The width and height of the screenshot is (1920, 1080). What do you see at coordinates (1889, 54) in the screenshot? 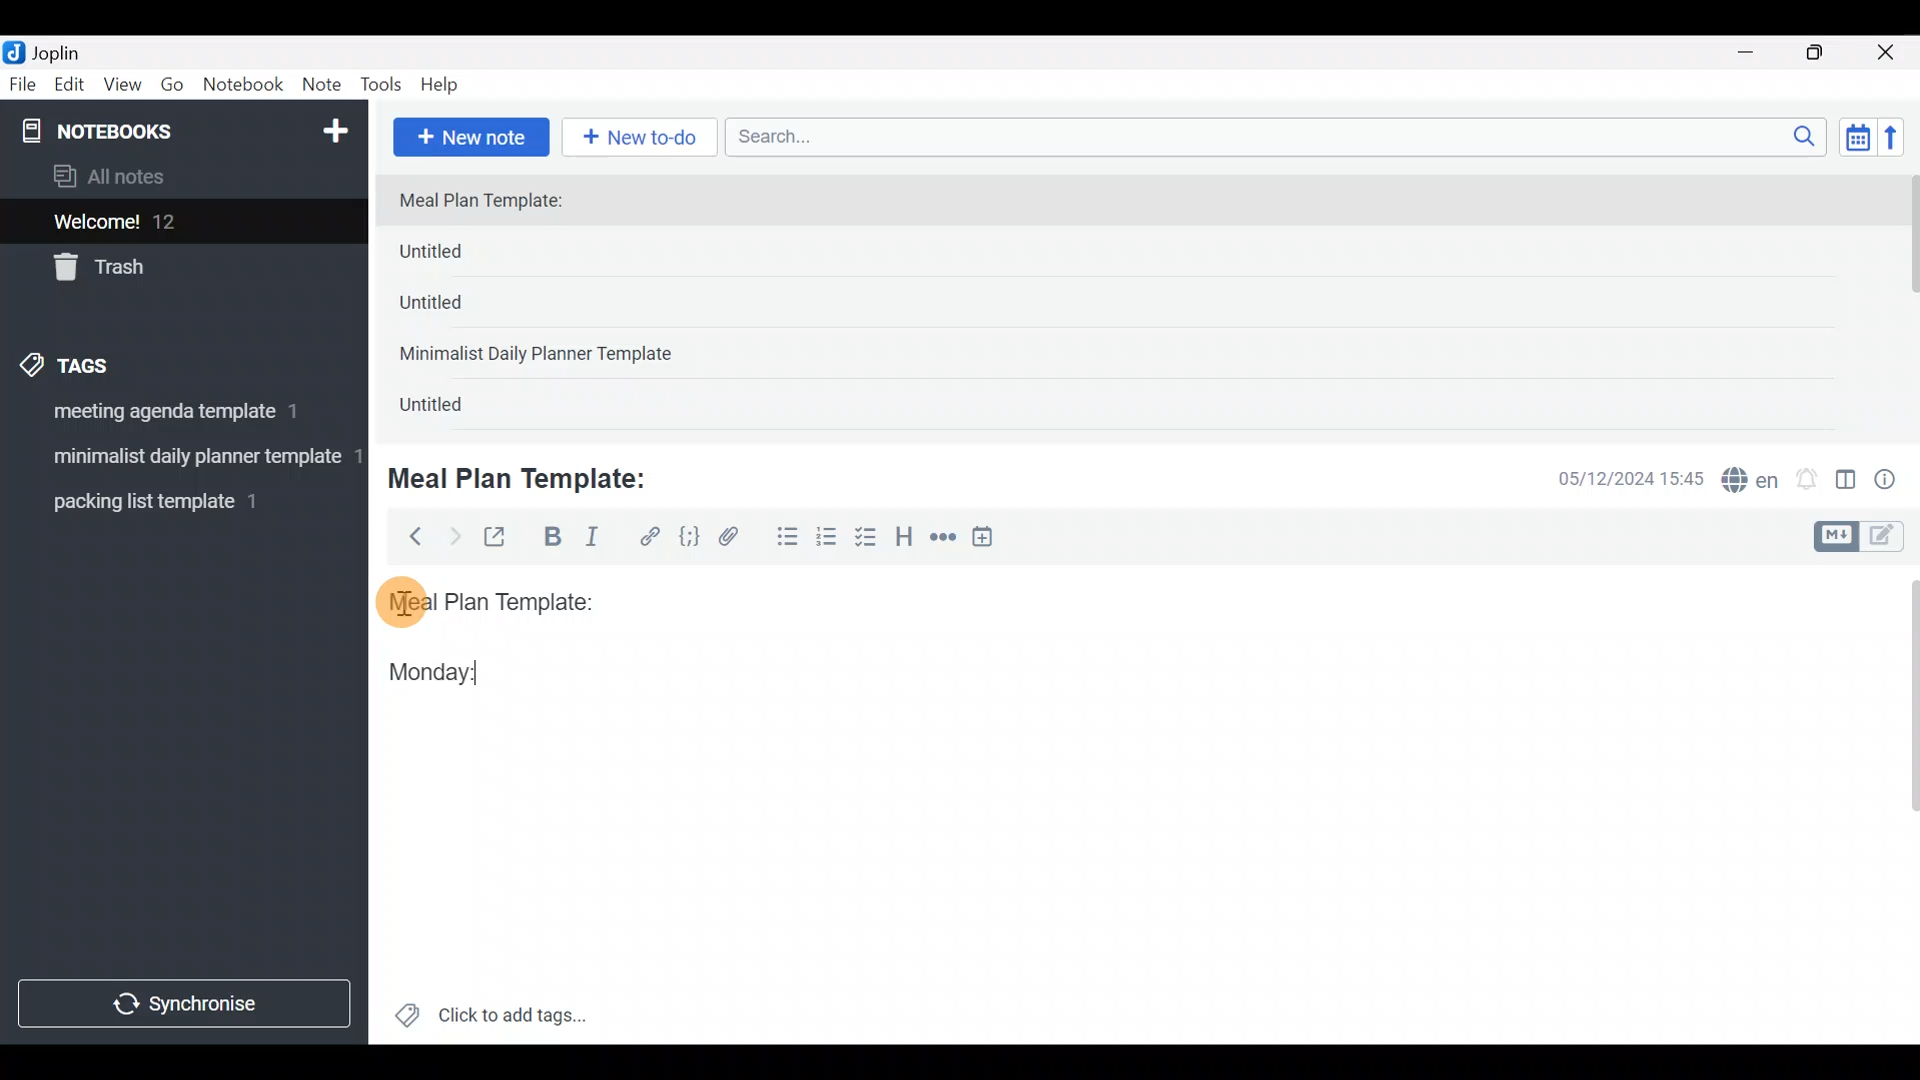
I see `Close` at bounding box center [1889, 54].